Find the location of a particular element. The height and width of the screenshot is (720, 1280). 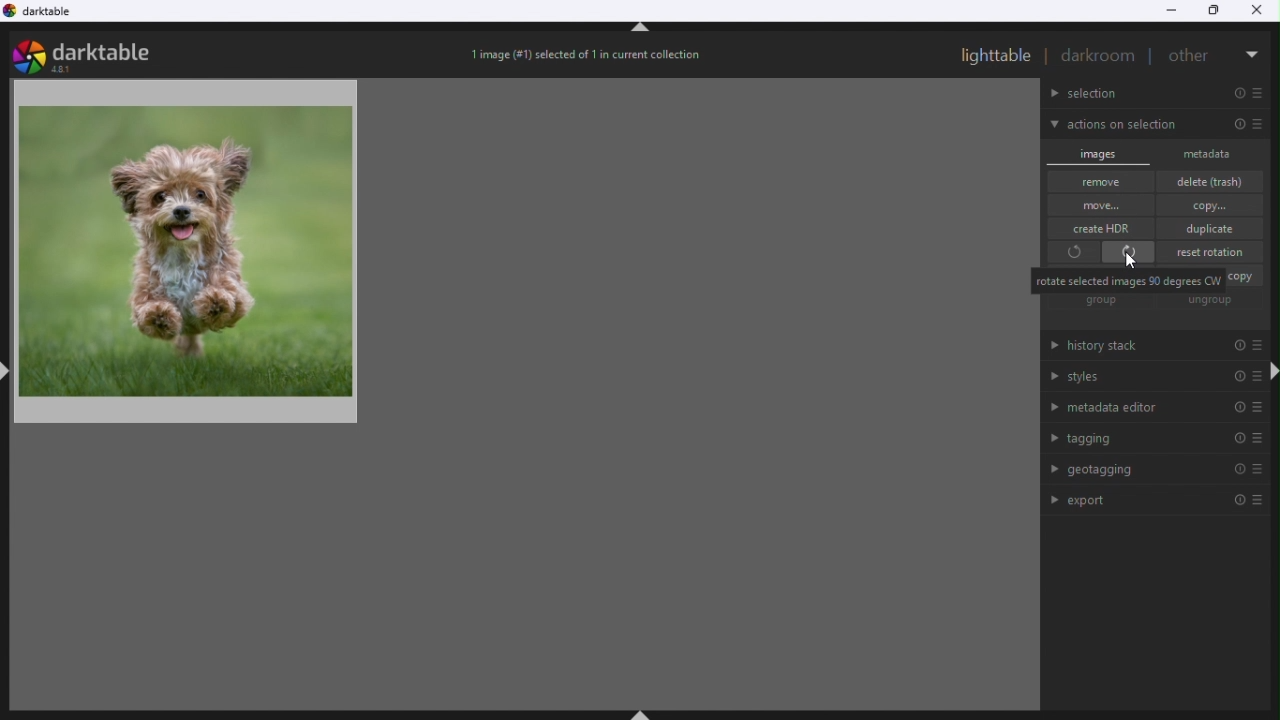

Dark table is located at coordinates (50, 15).